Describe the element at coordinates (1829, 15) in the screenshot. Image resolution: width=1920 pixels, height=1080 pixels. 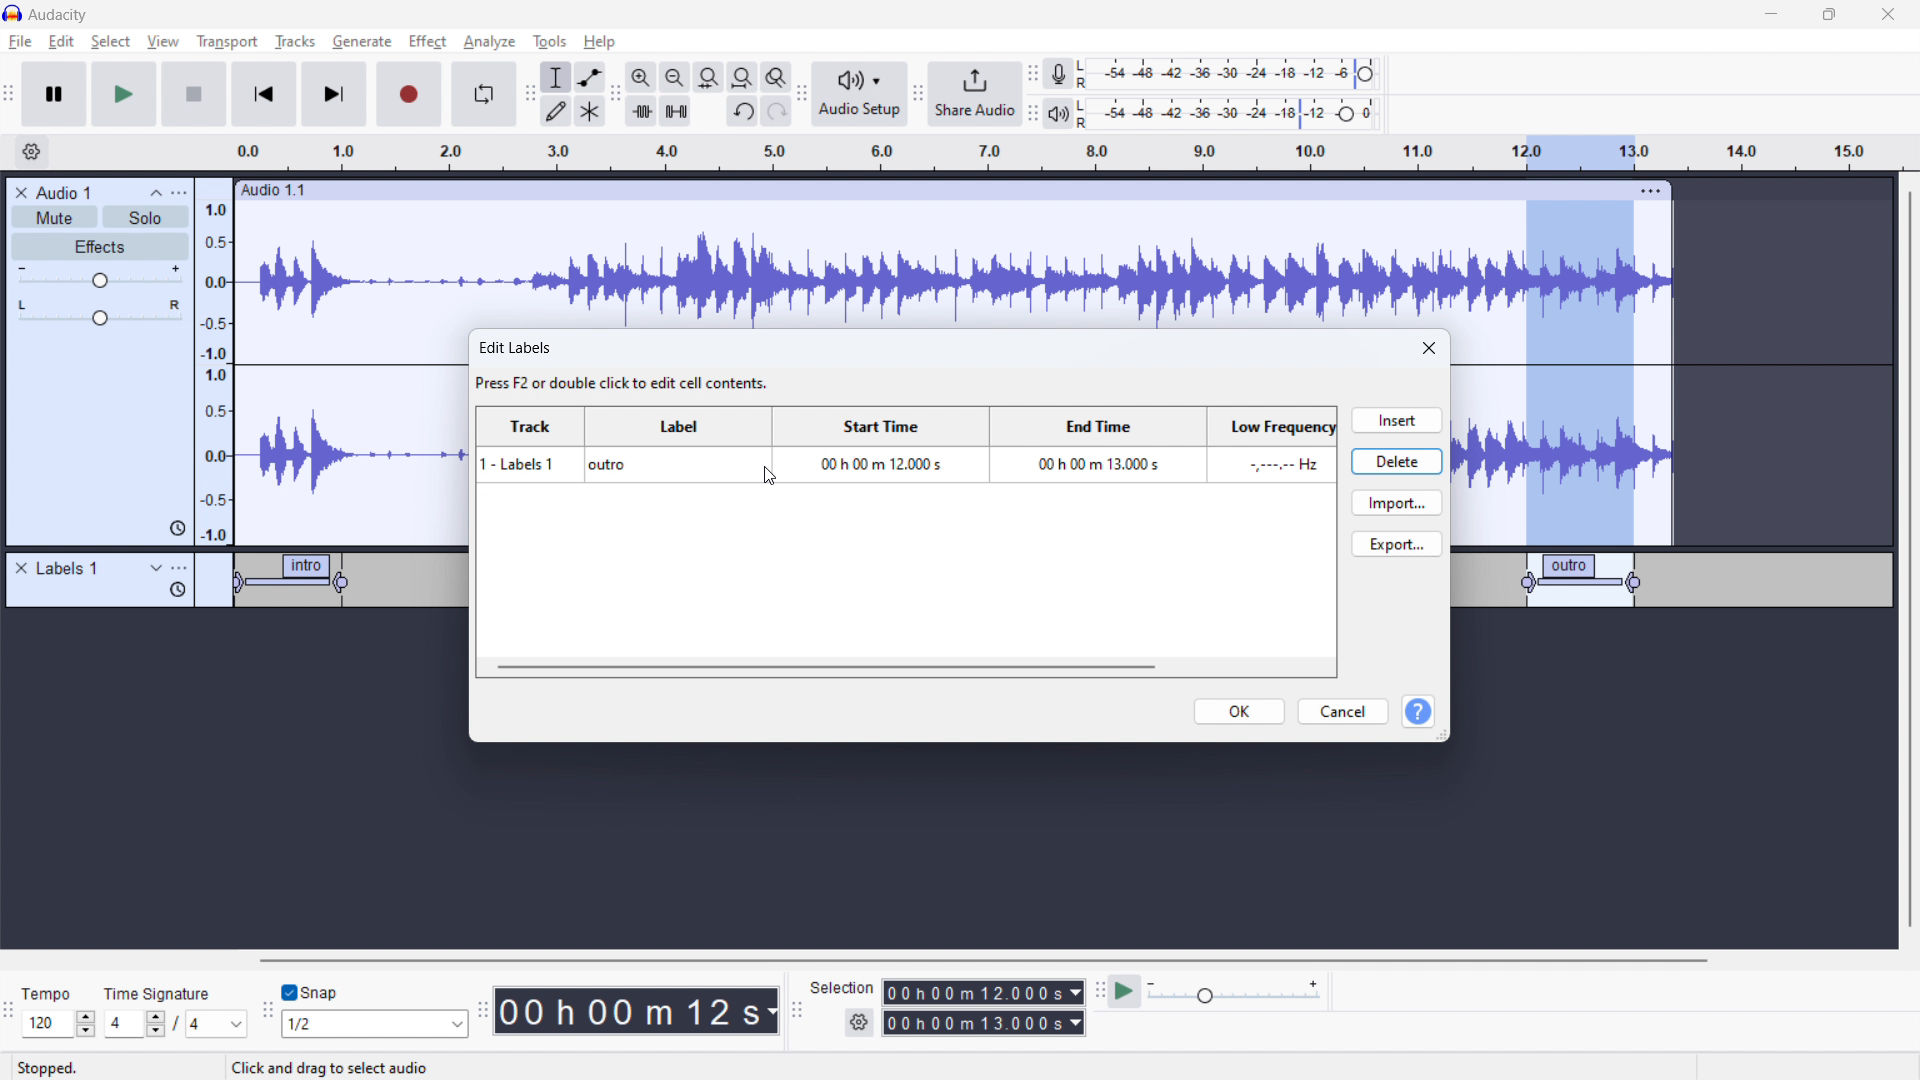
I see `maximize` at that location.